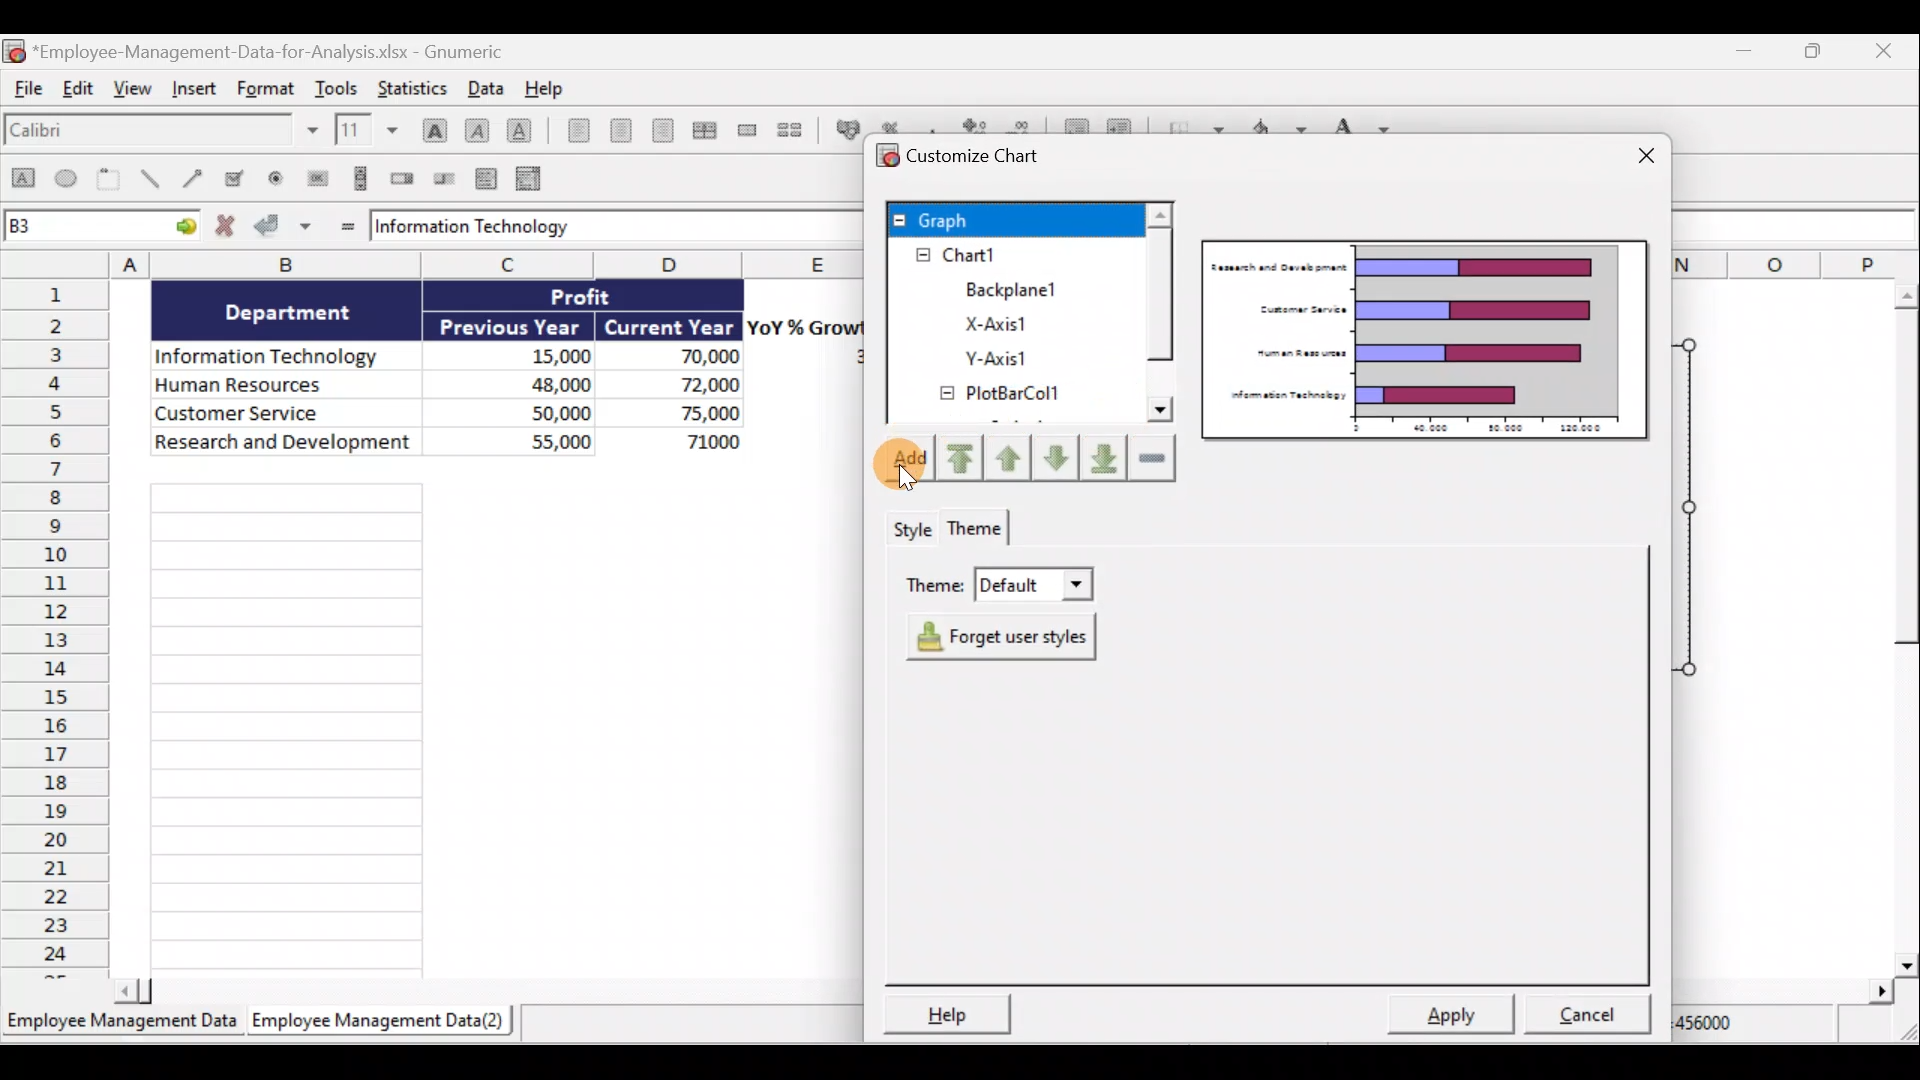  I want to click on Centre horizontally, so click(622, 133).